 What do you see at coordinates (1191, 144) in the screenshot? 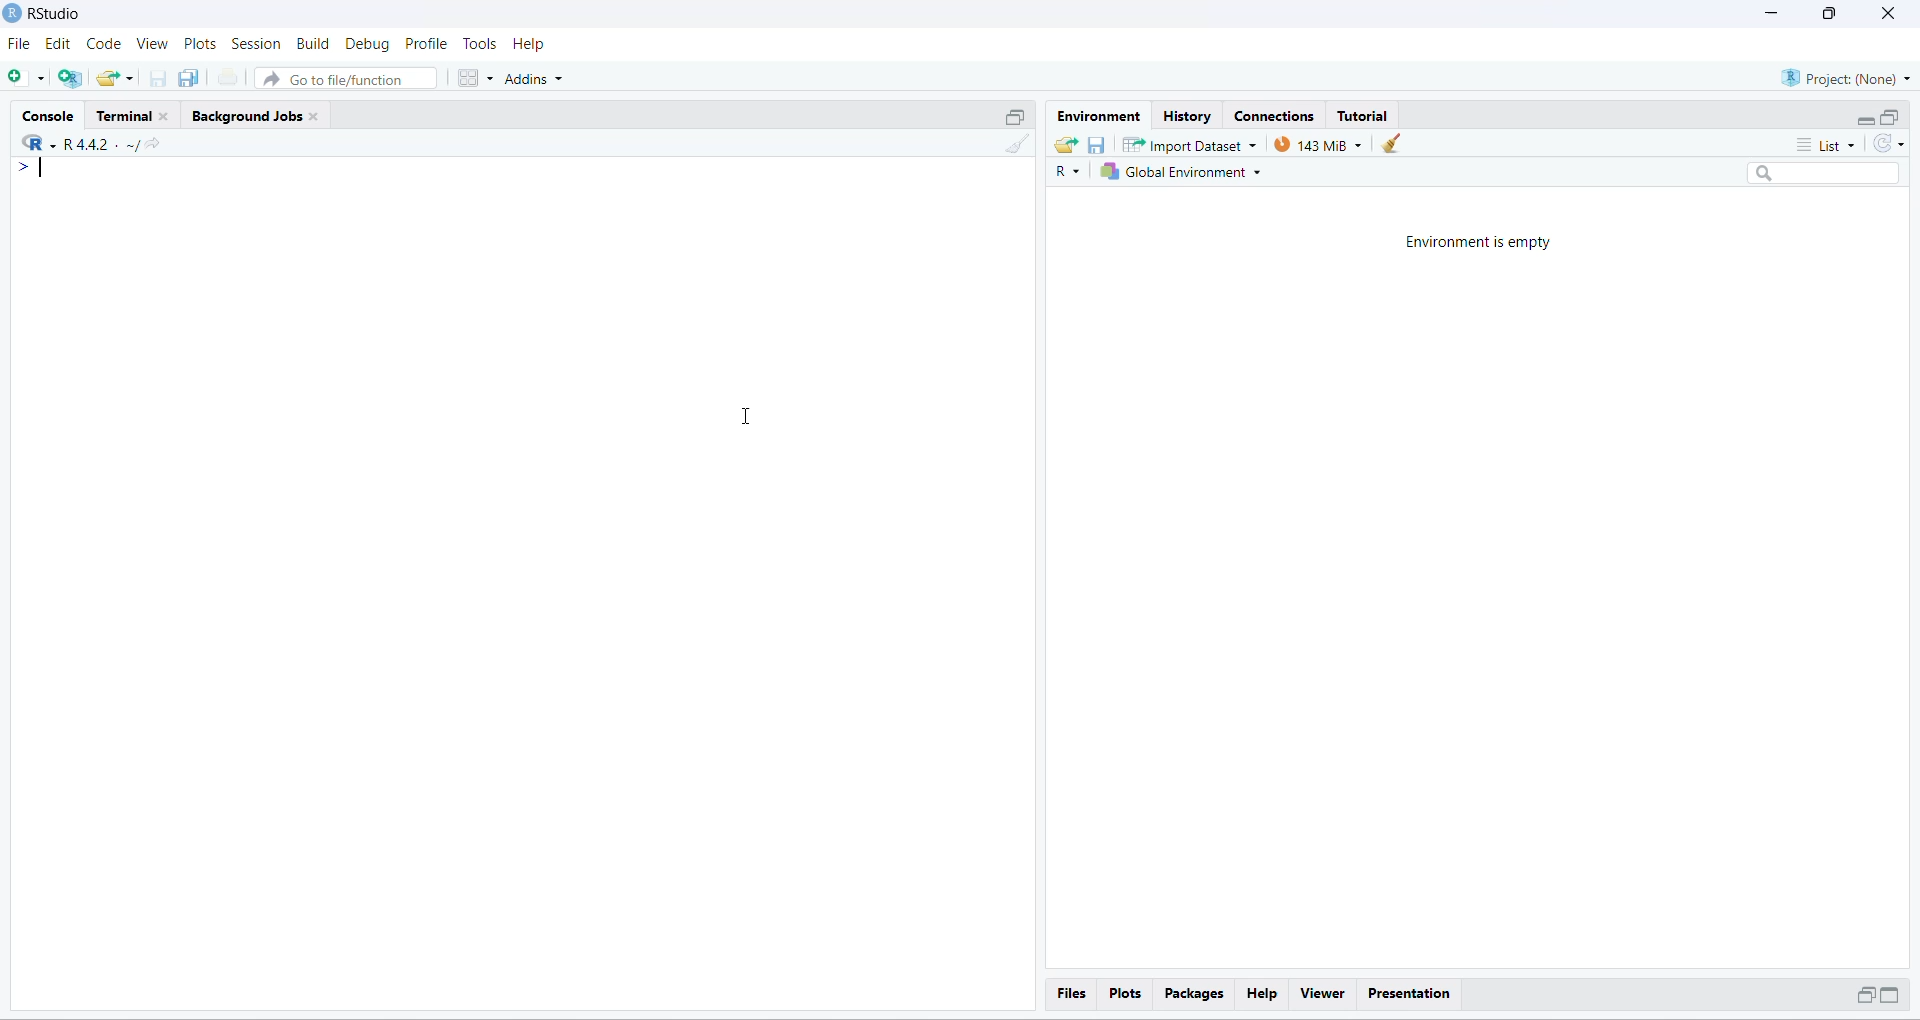
I see `import datasets` at bounding box center [1191, 144].